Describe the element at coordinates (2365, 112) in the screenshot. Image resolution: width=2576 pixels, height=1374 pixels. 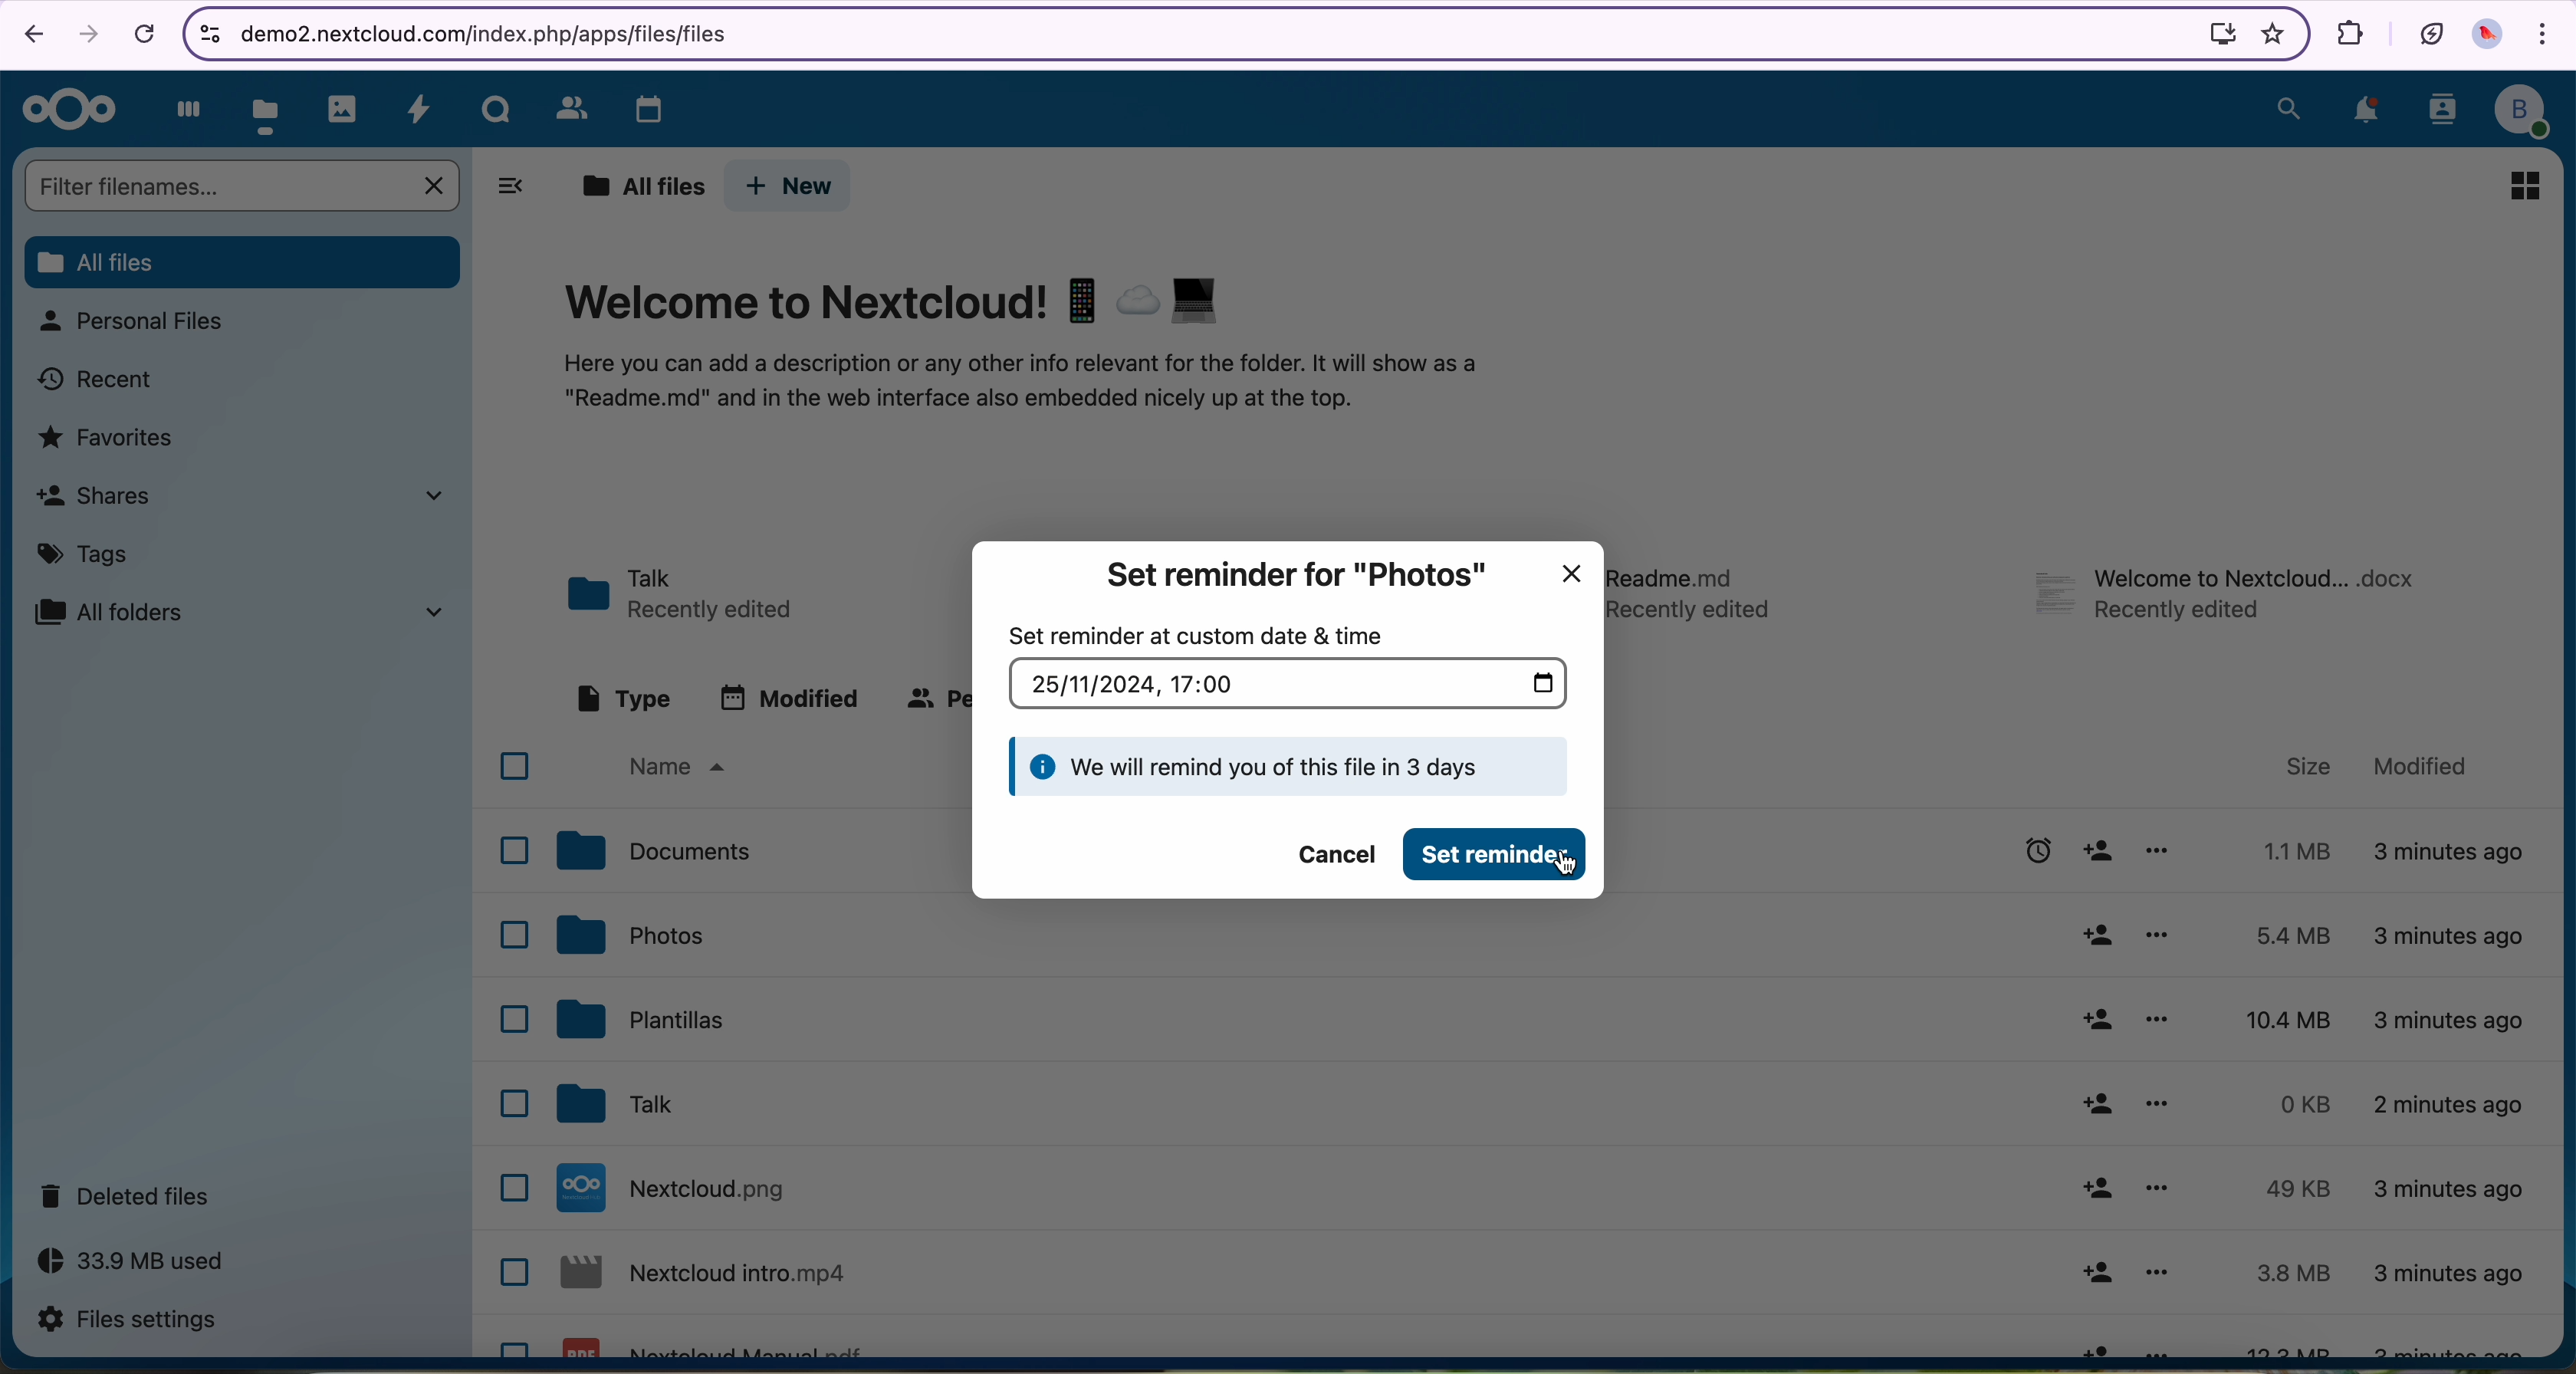
I see `notifications` at that location.